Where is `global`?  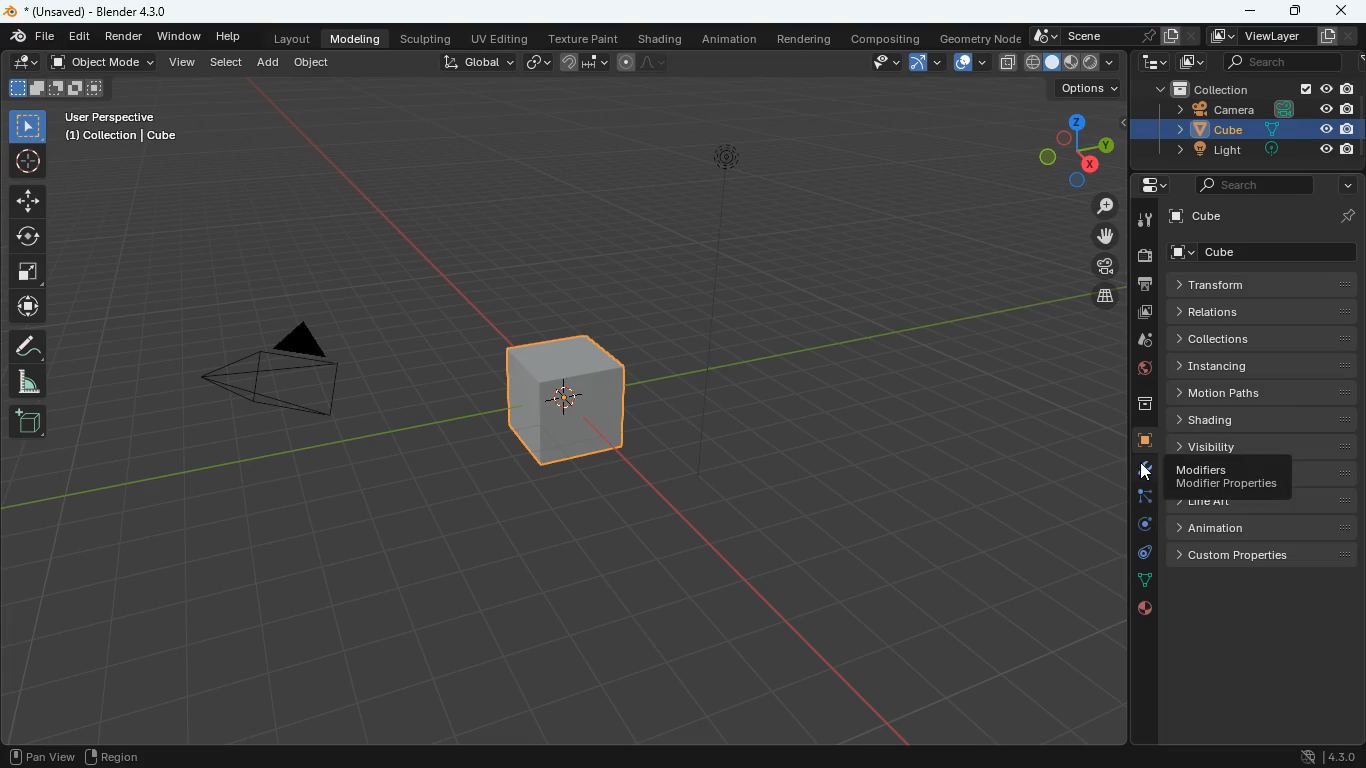
global is located at coordinates (480, 62).